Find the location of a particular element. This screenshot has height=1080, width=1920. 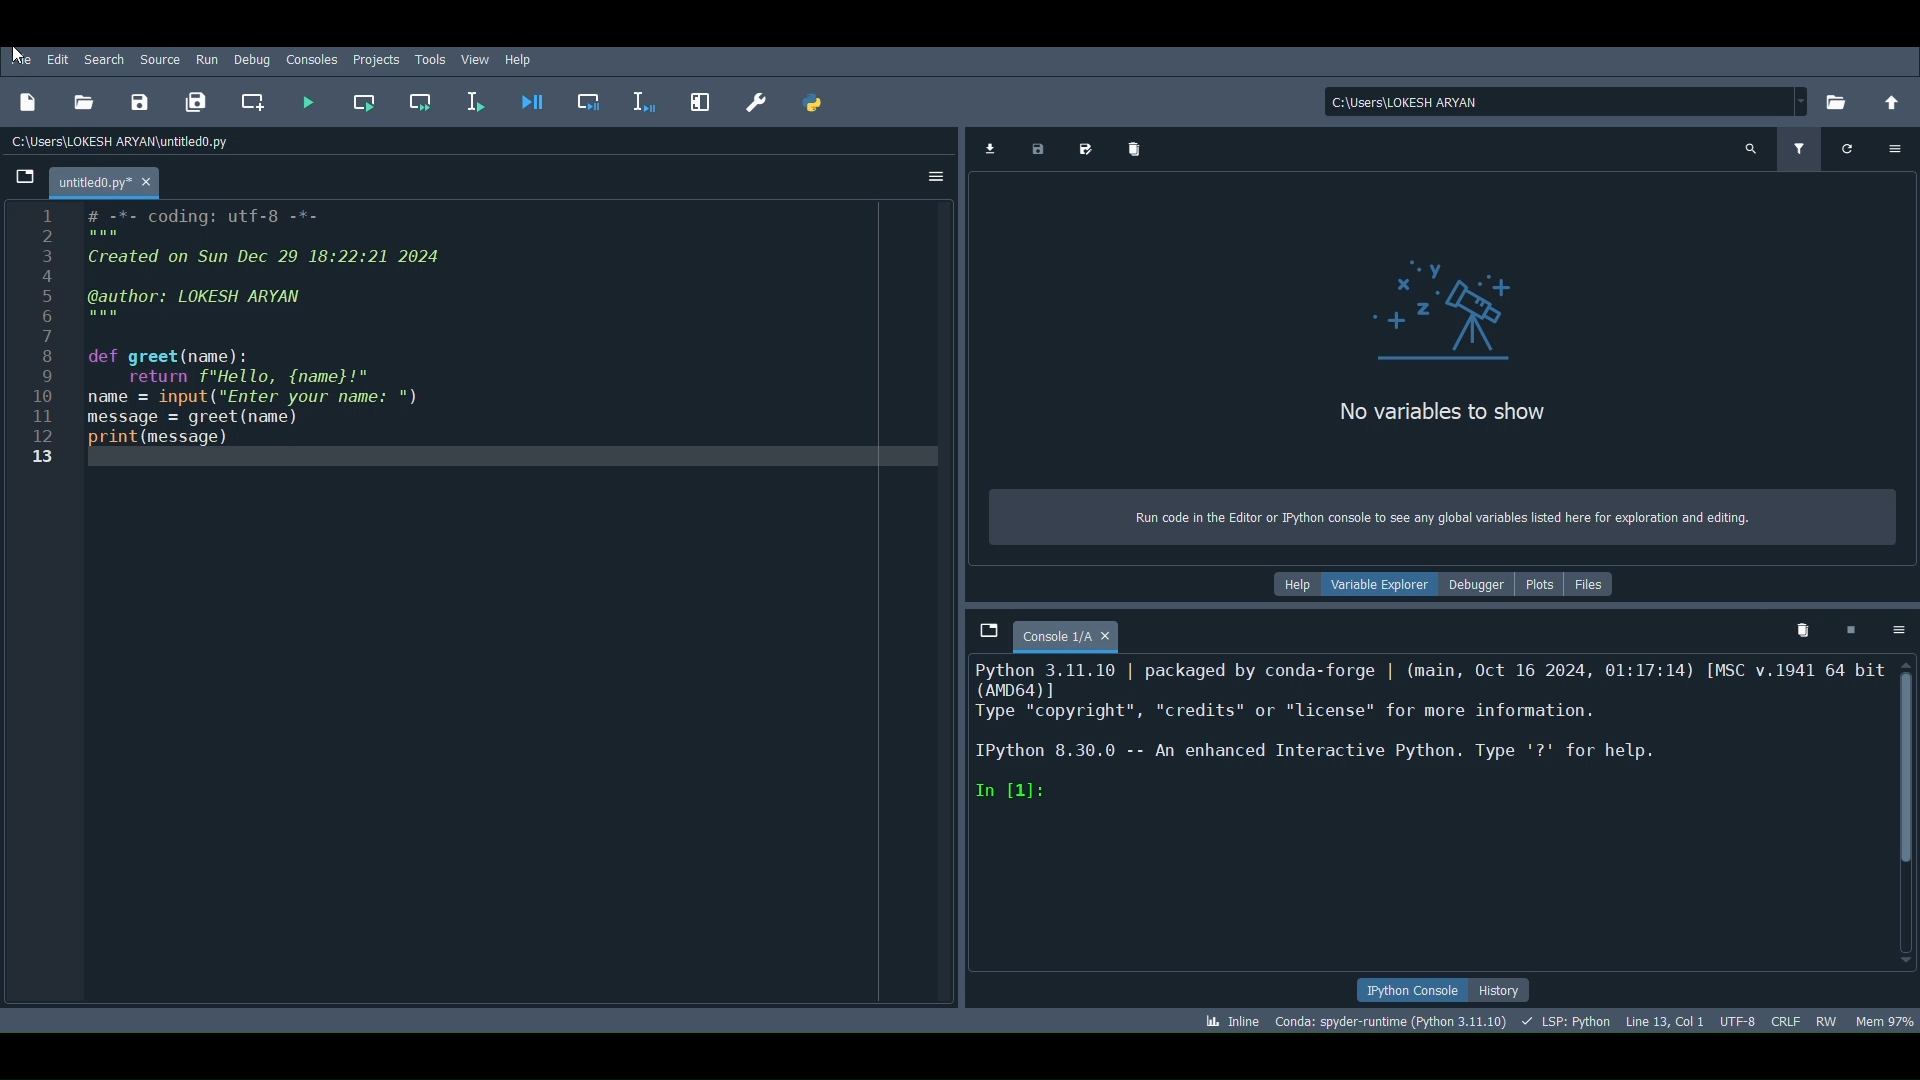

Debug is located at coordinates (252, 59).